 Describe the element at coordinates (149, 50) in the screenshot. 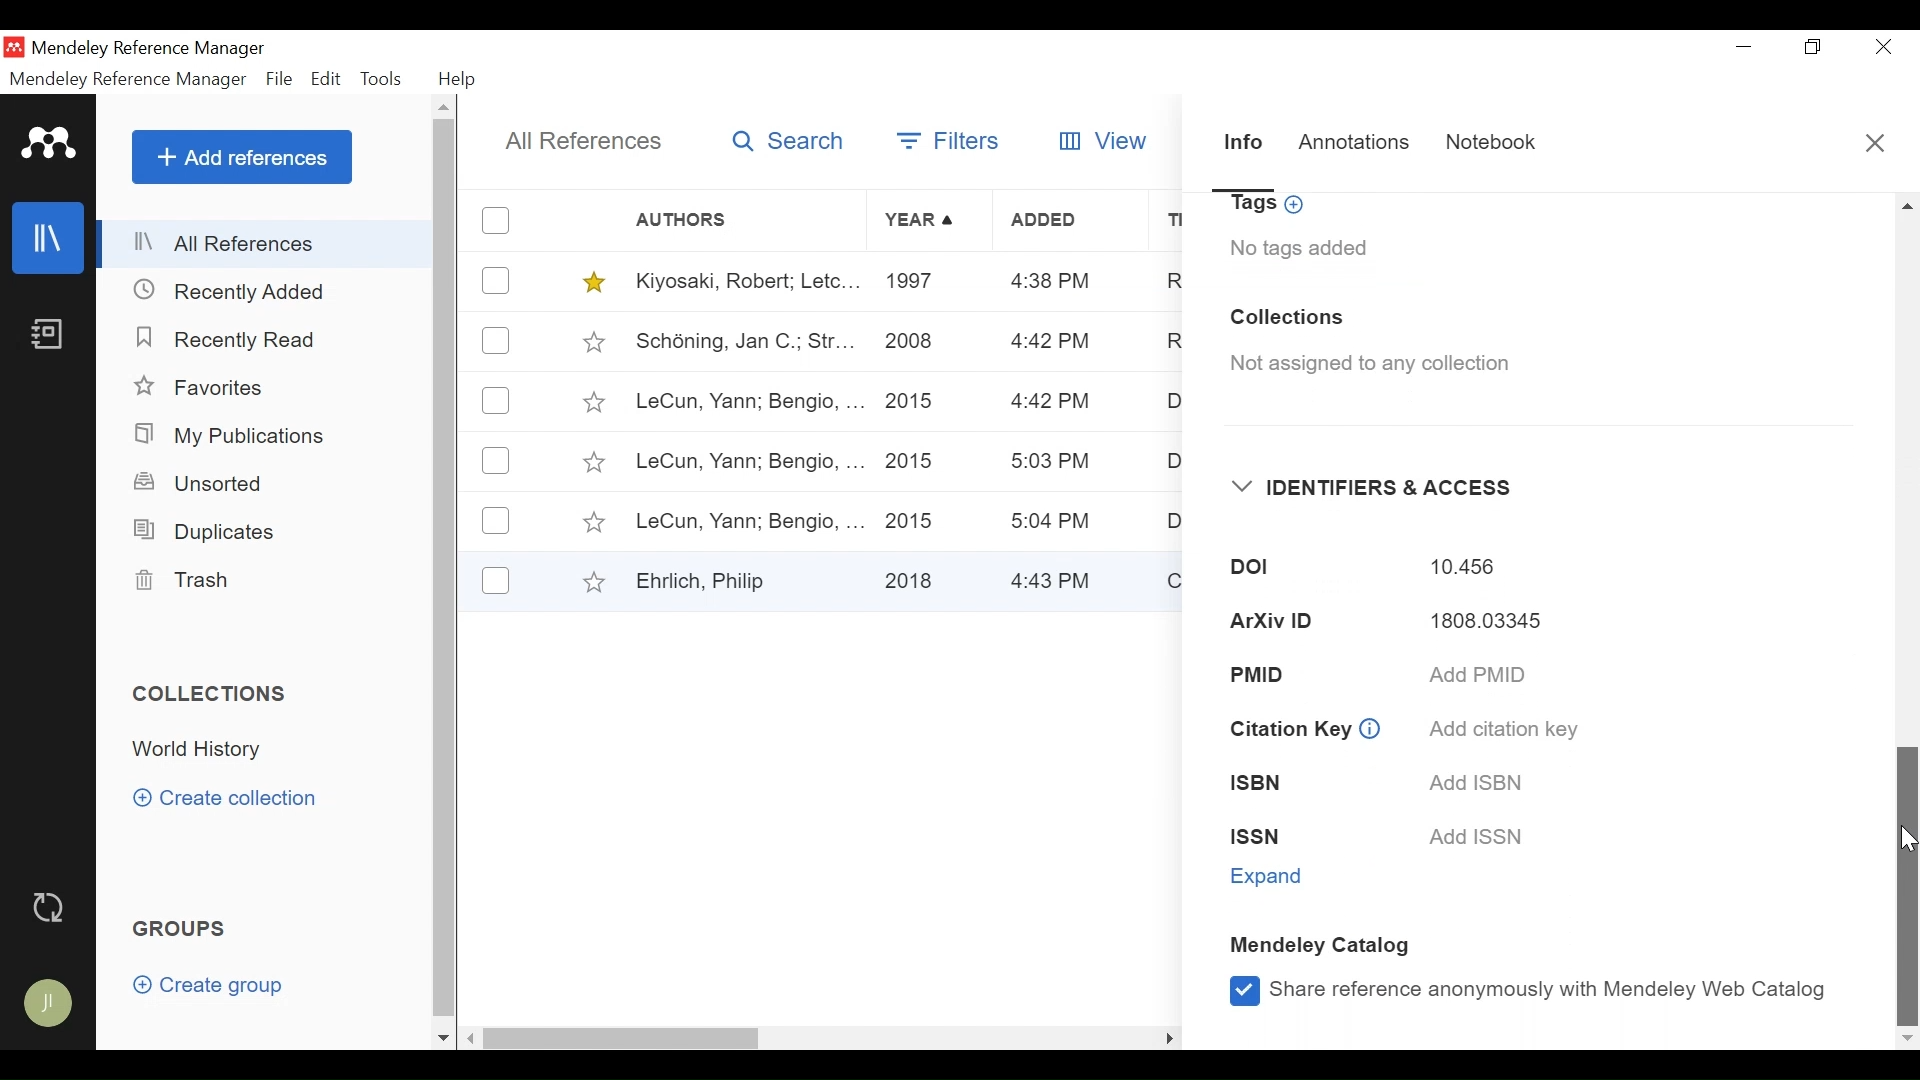

I see `Mendeley Reference Manager` at that location.